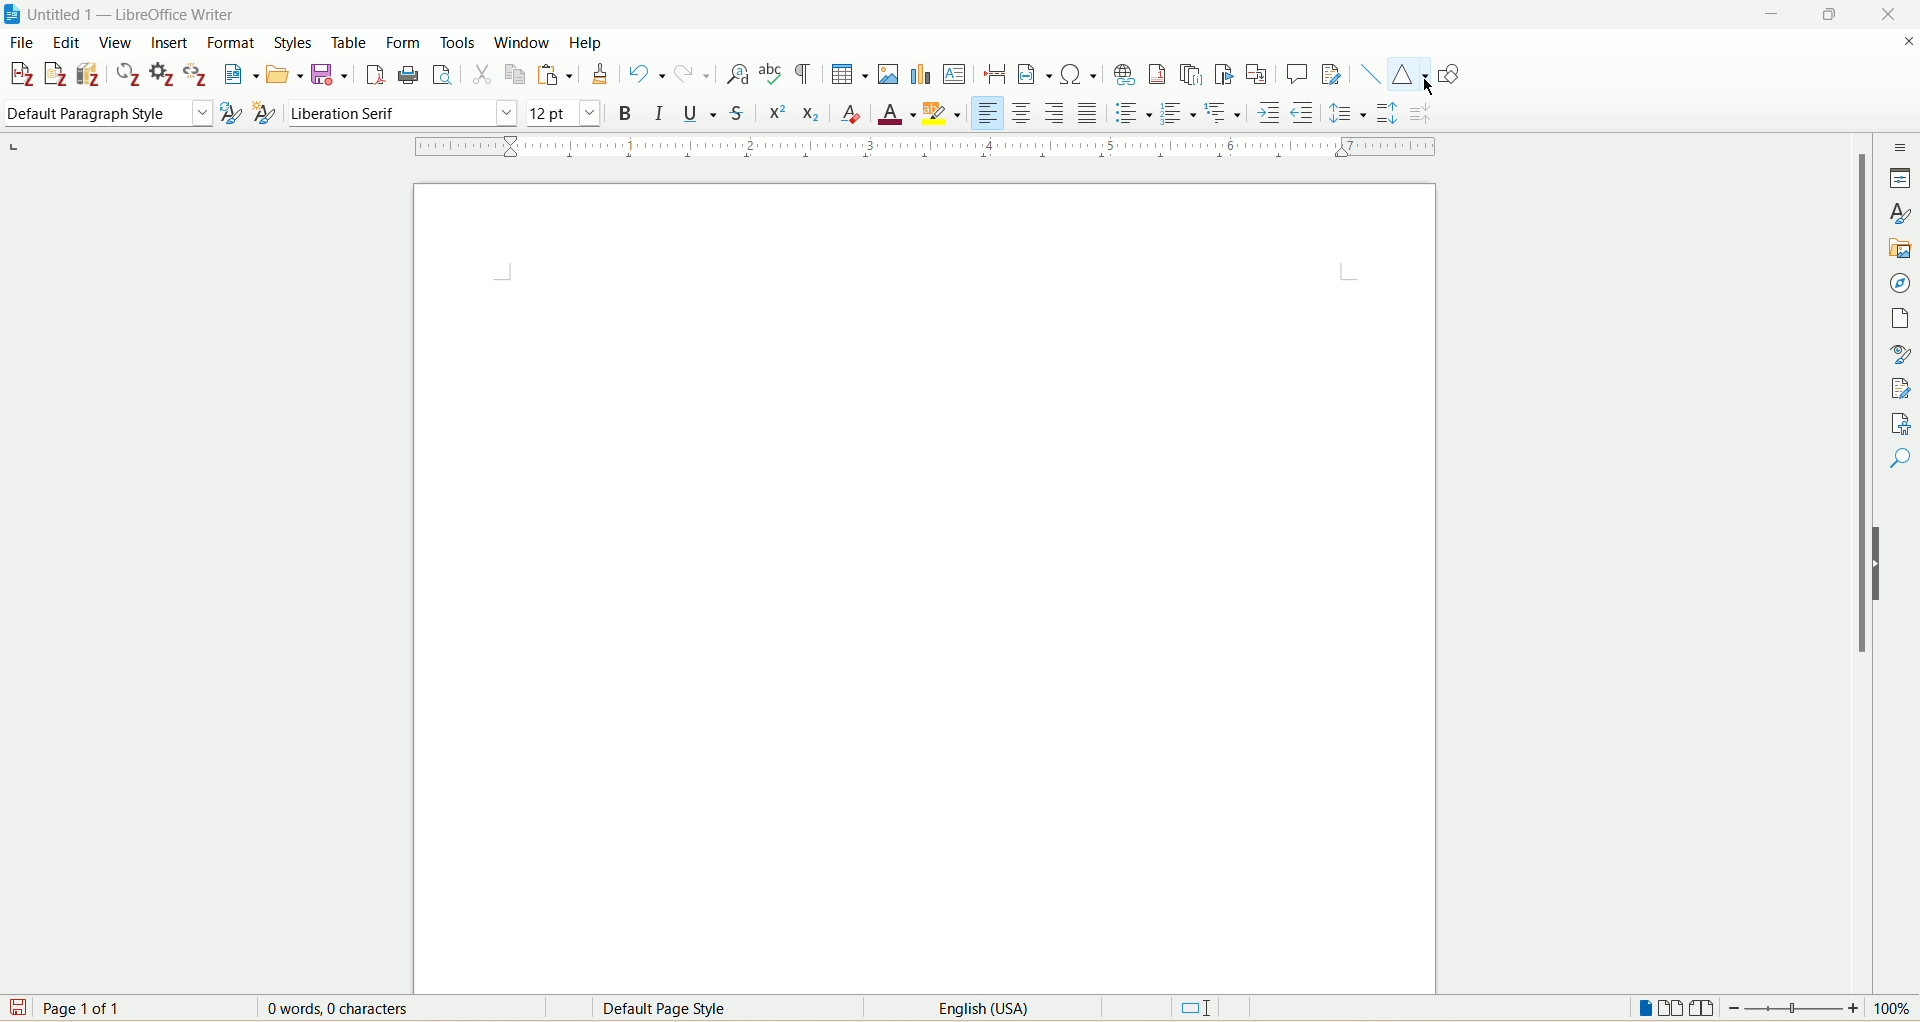 Image resolution: width=1920 pixels, height=1022 pixels. Describe the element at coordinates (1901, 423) in the screenshot. I see `accessibility check` at that location.